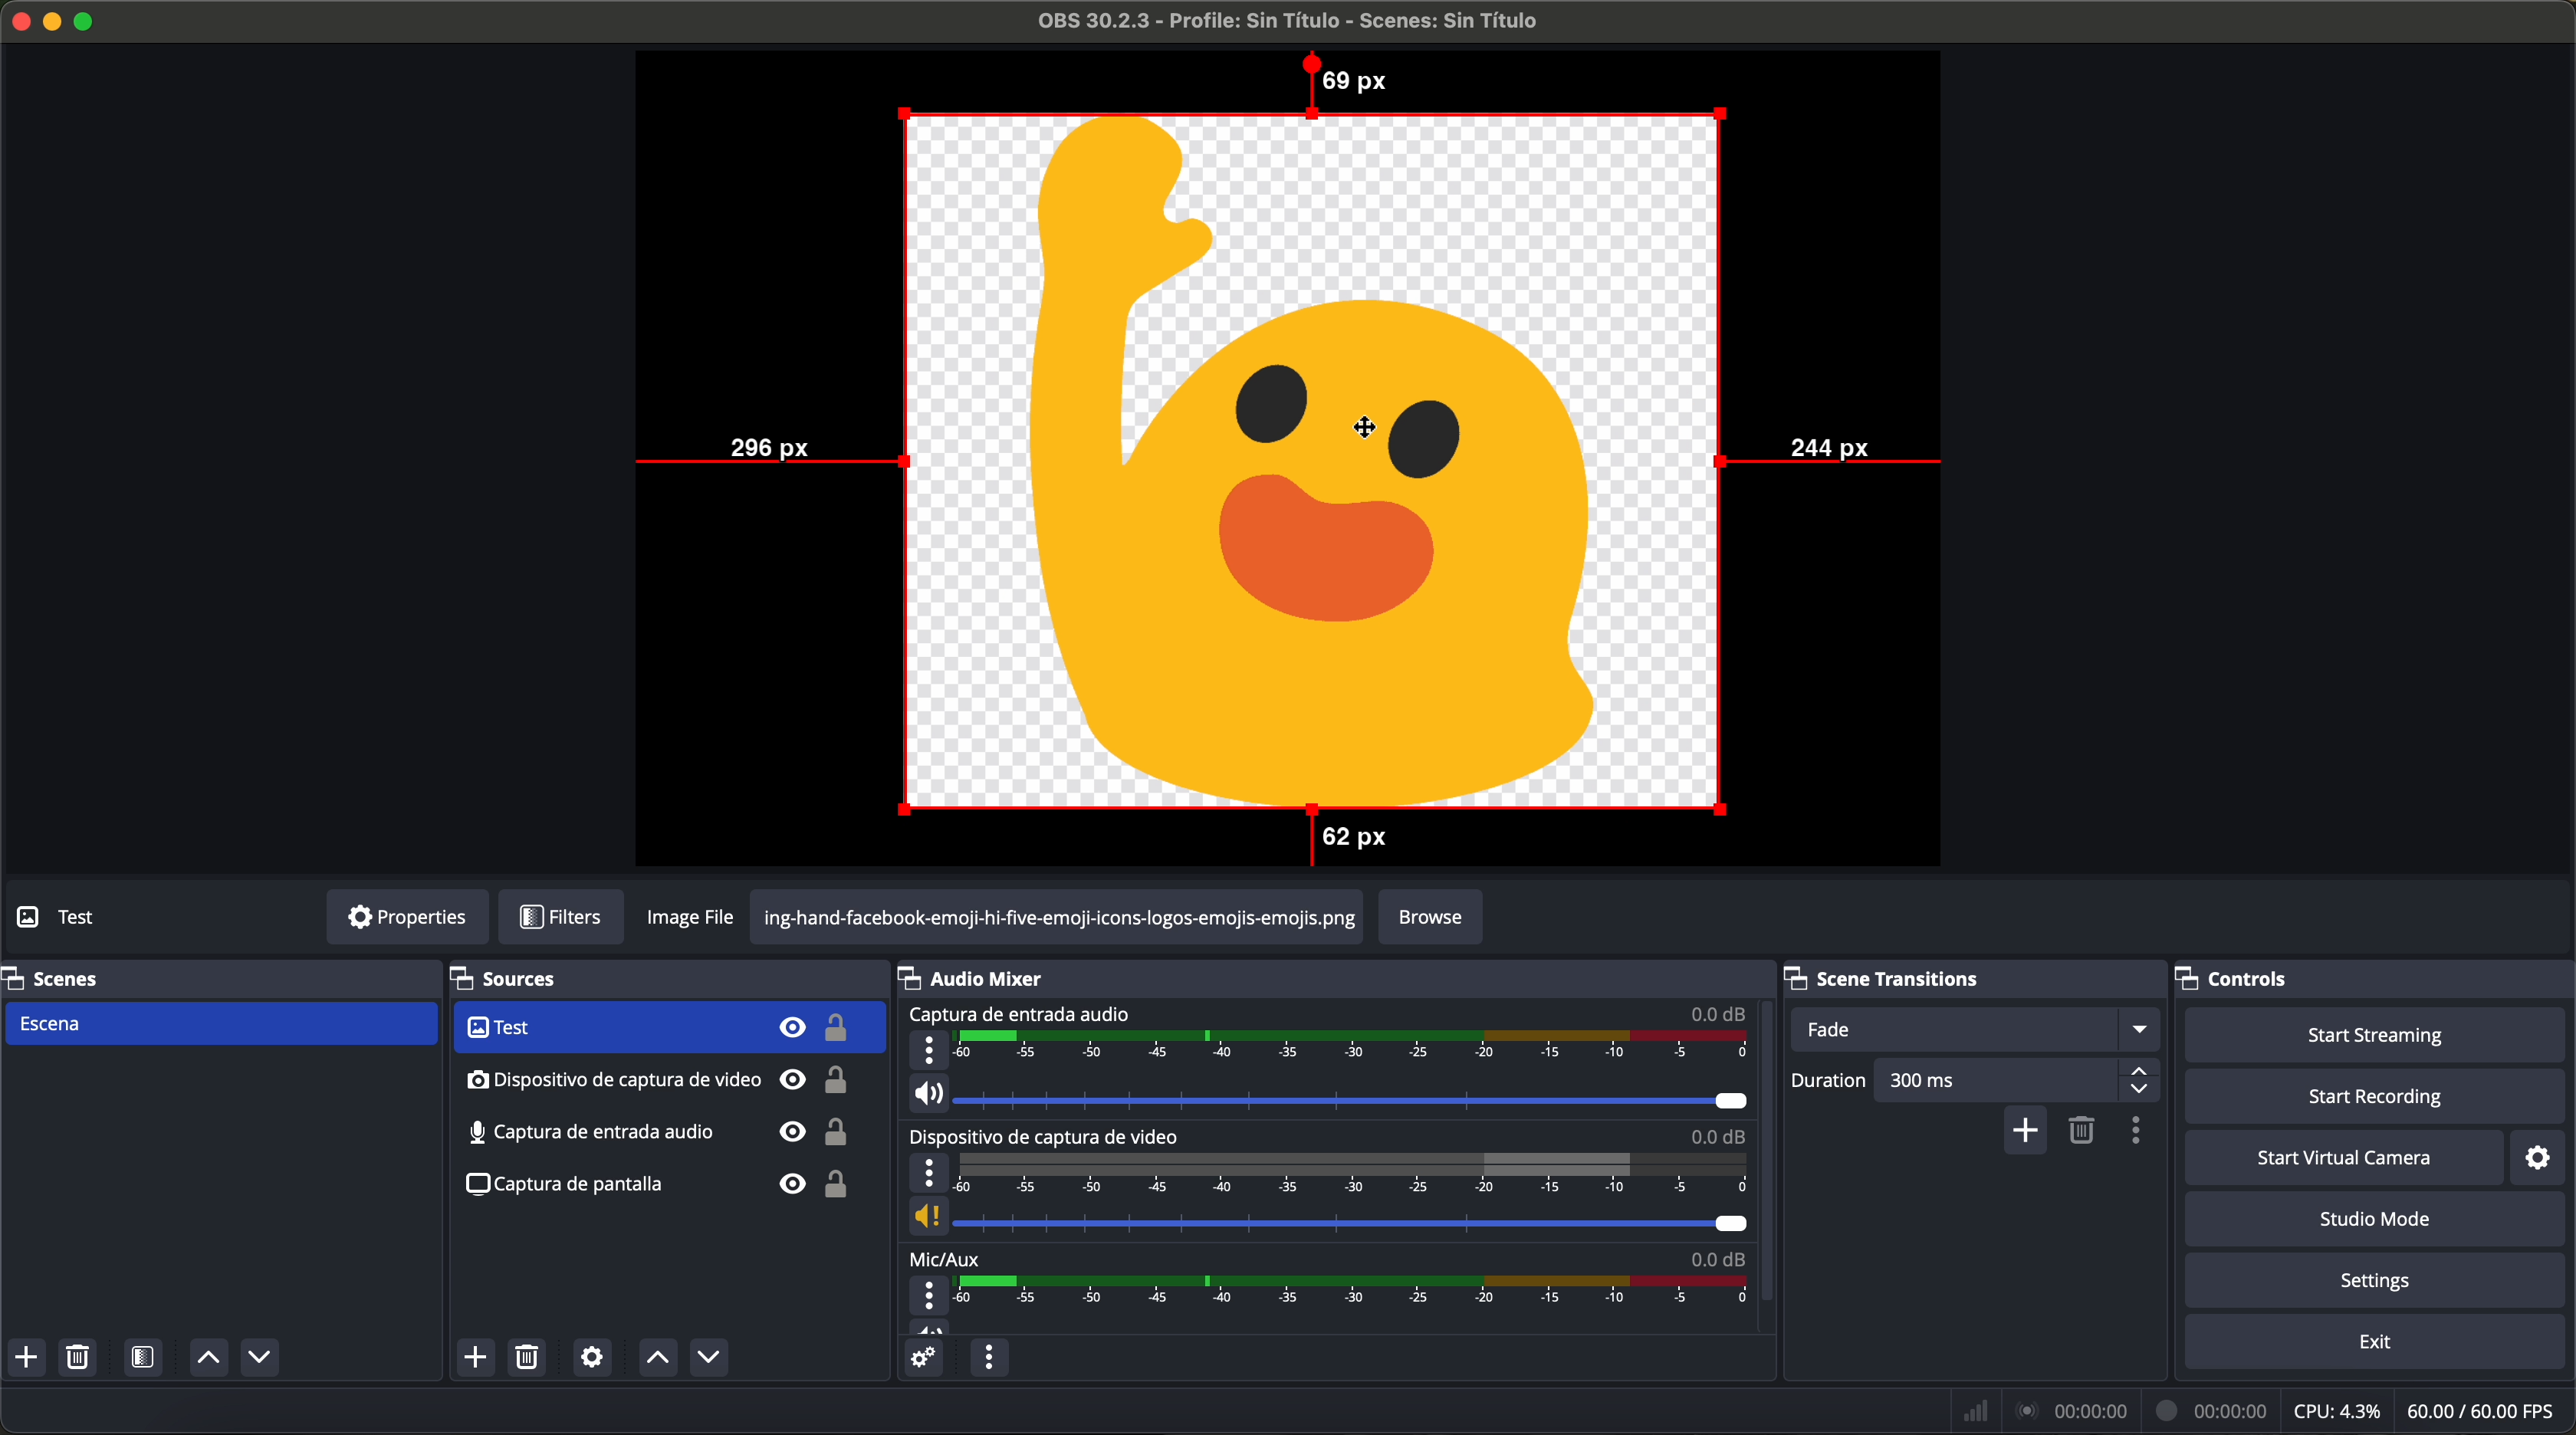 The width and height of the screenshot is (2576, 1435). I want to click on vol, so click(1326, 1217).